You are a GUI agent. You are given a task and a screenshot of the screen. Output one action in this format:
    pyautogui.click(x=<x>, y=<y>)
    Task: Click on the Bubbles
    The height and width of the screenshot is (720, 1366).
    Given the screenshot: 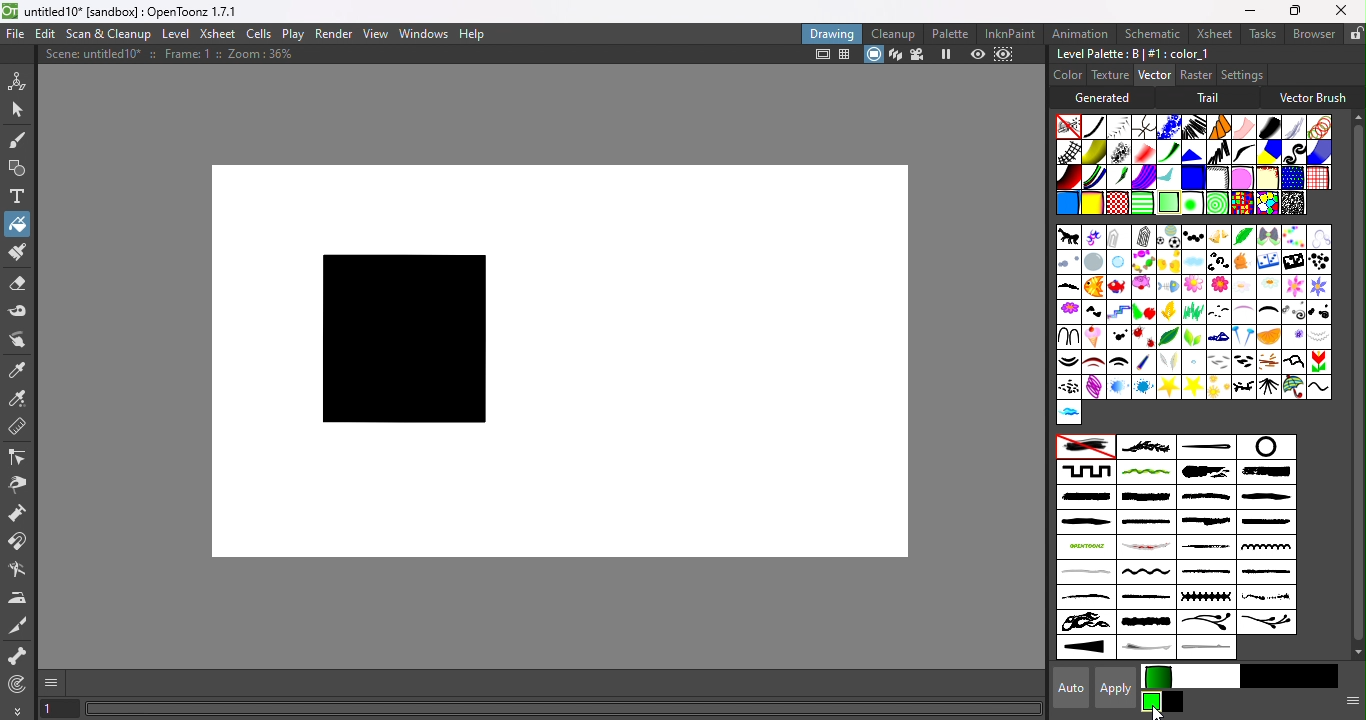 What is the action you would take?
    pyautogui.click(x=1318, y=127)
    